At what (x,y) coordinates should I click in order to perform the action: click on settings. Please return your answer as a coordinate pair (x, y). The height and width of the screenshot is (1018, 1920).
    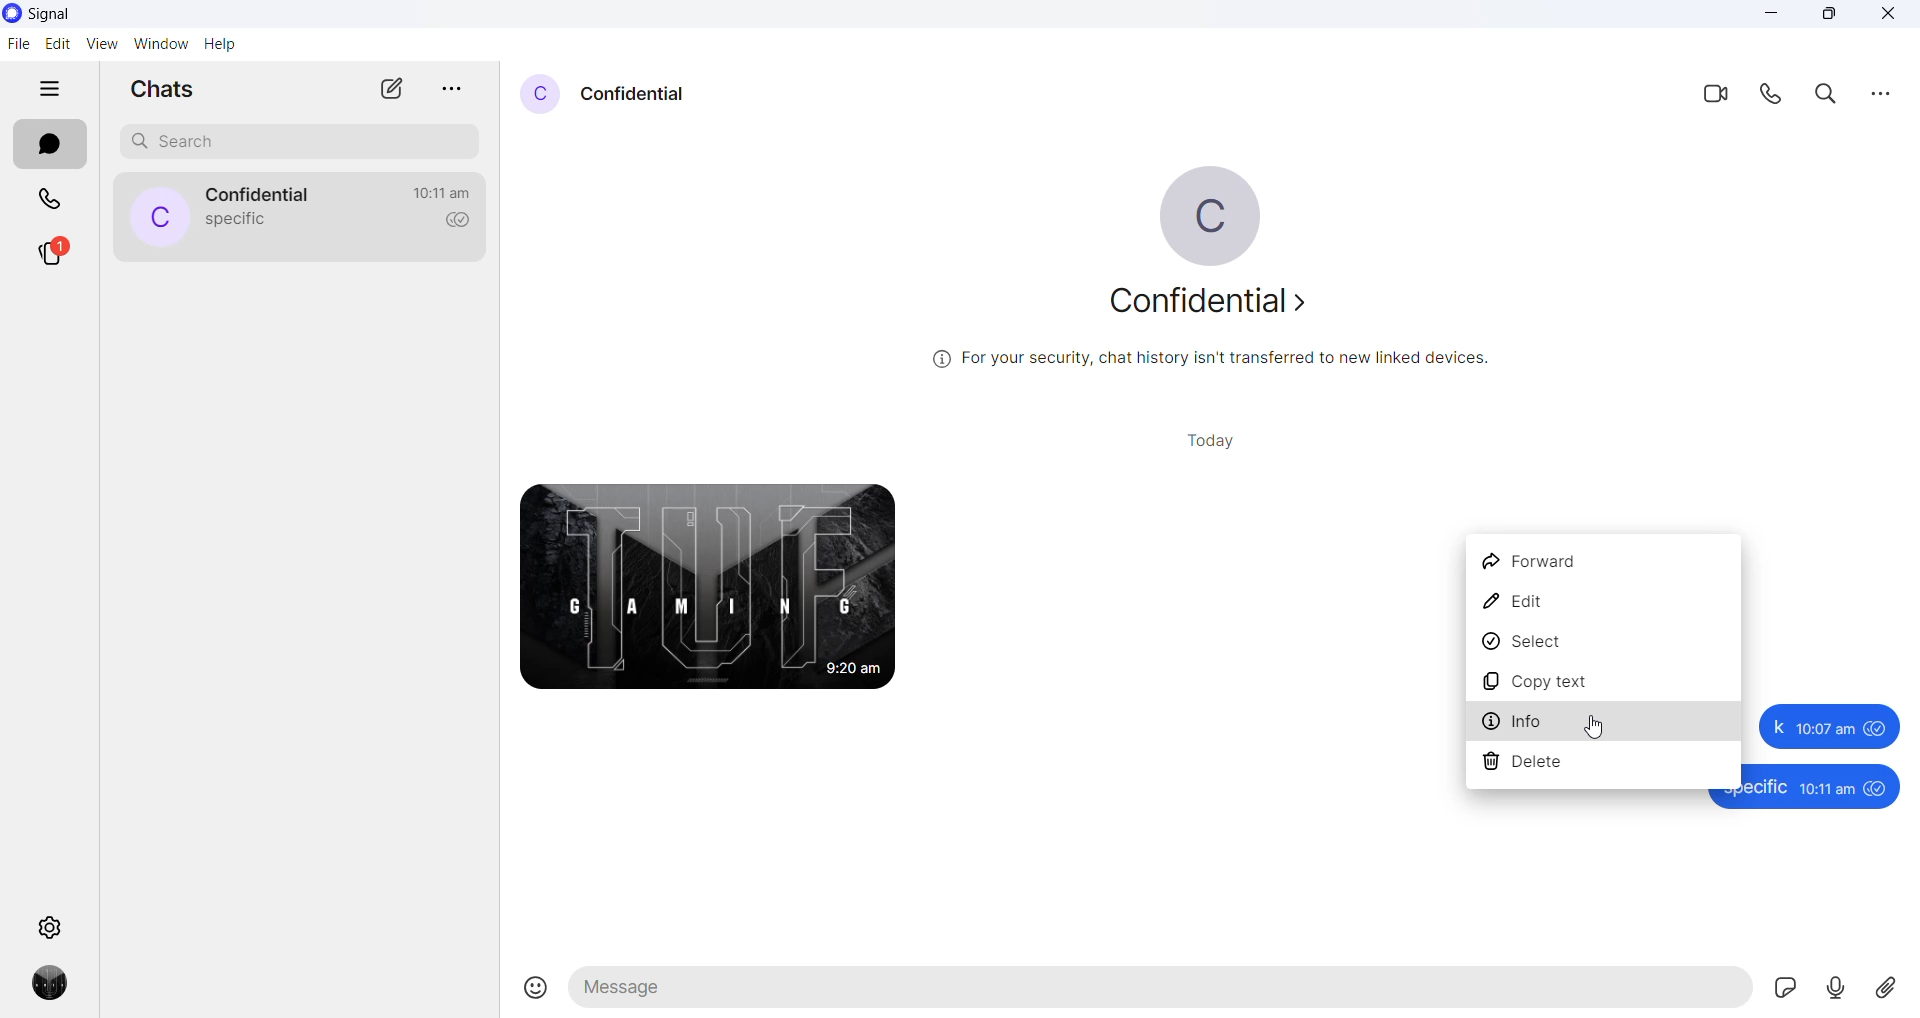
    Looking at the image, I should click on (51, 928).